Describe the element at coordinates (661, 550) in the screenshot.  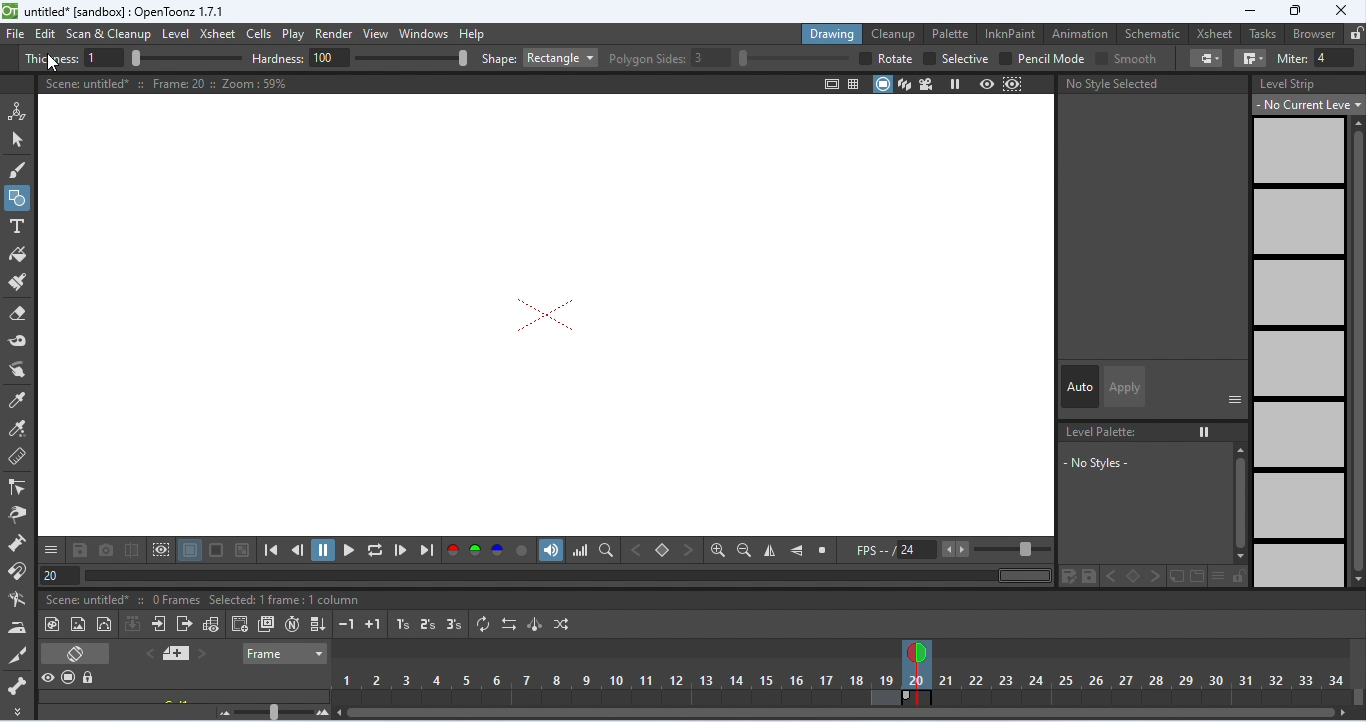
I see `set key` at that location.